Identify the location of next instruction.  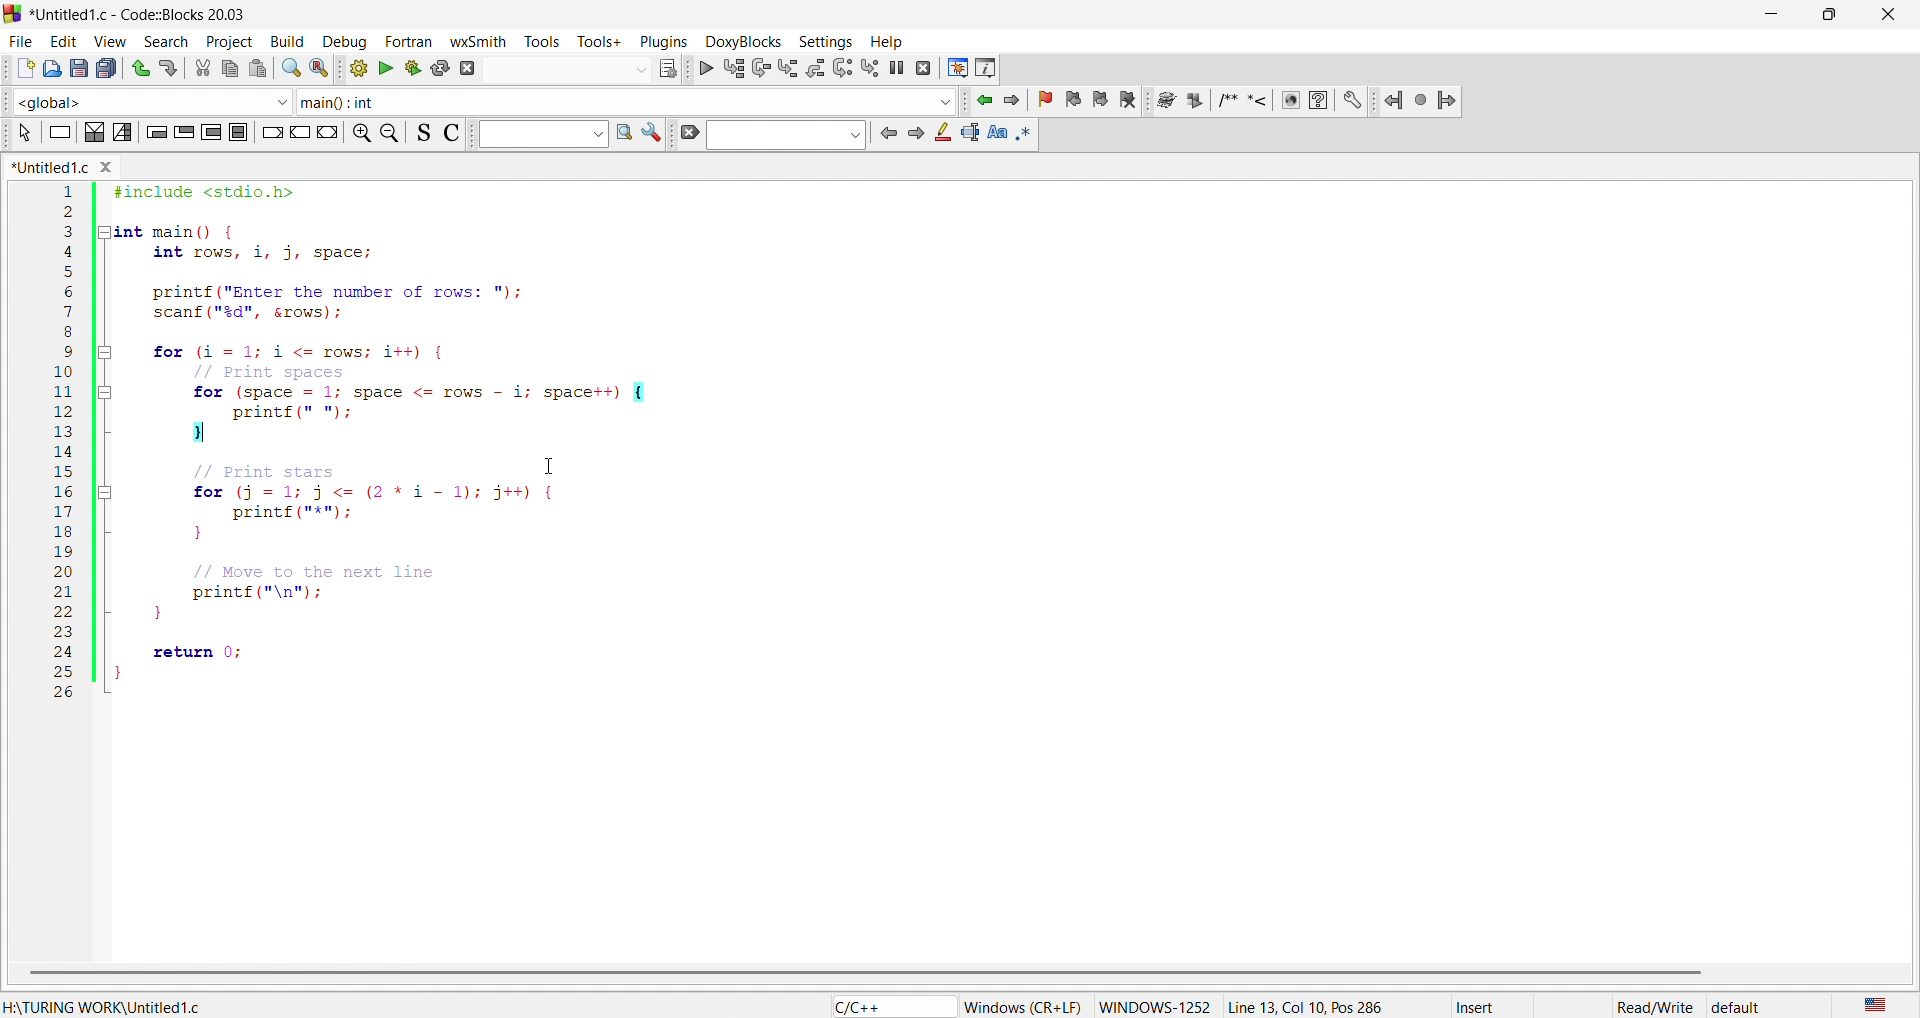
(842, 68).